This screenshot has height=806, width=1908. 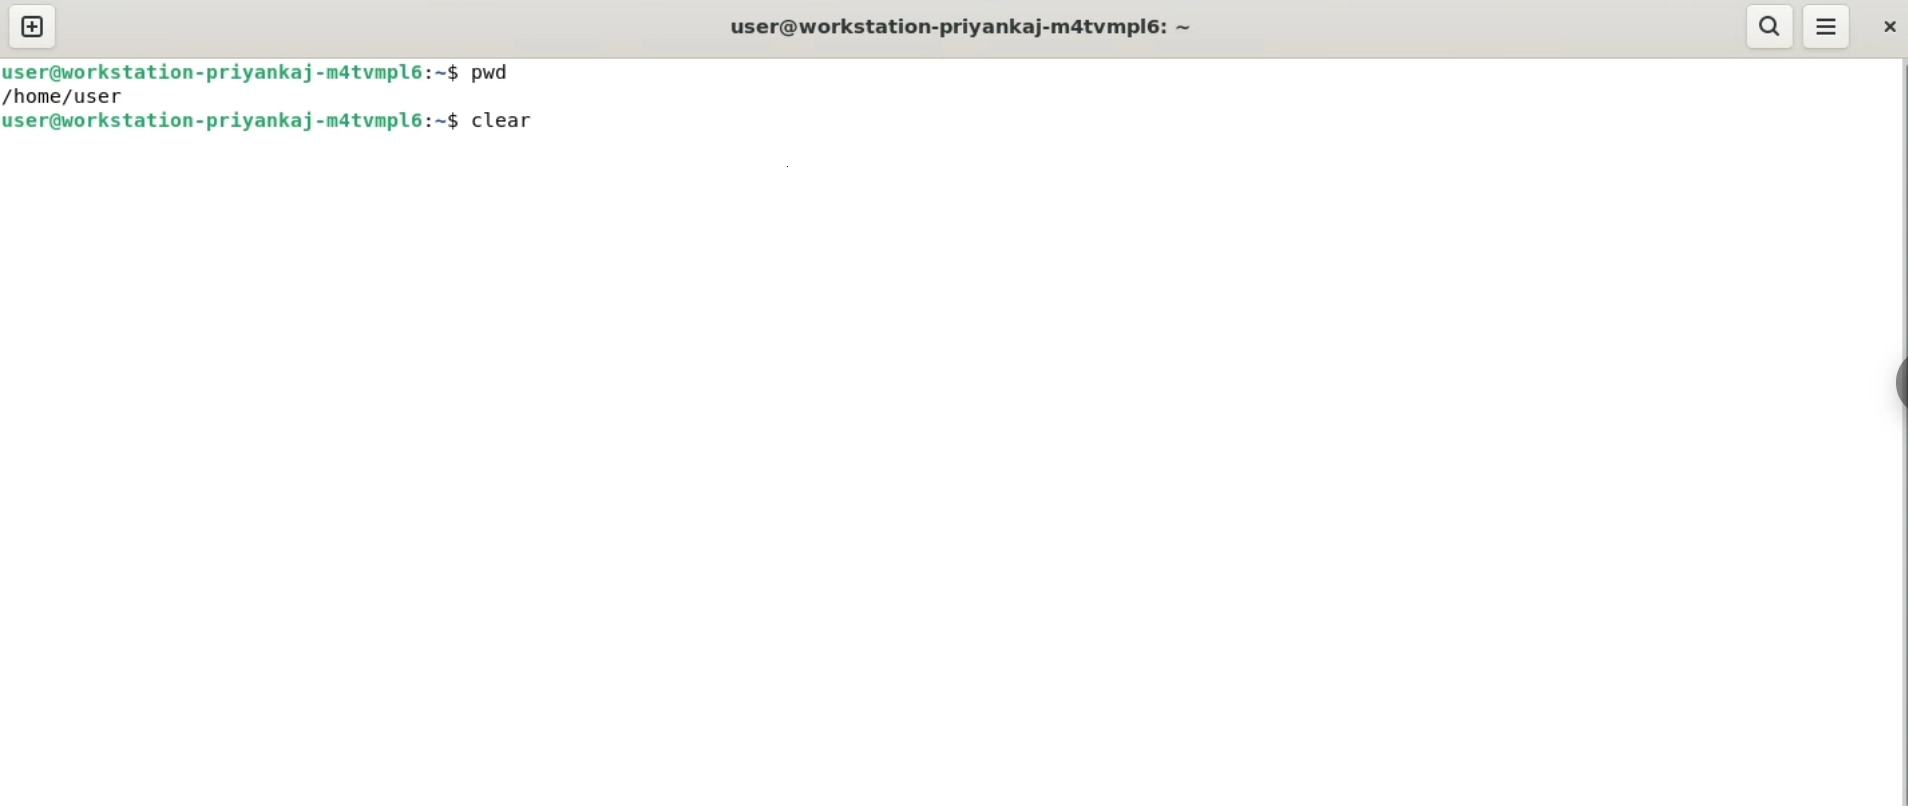 What do you see at coordinates (266, 71) in the screenshot?
I see `user@workstation-privankaj-matvmpl6:~$ pwd` at bounding box center [266, 71].